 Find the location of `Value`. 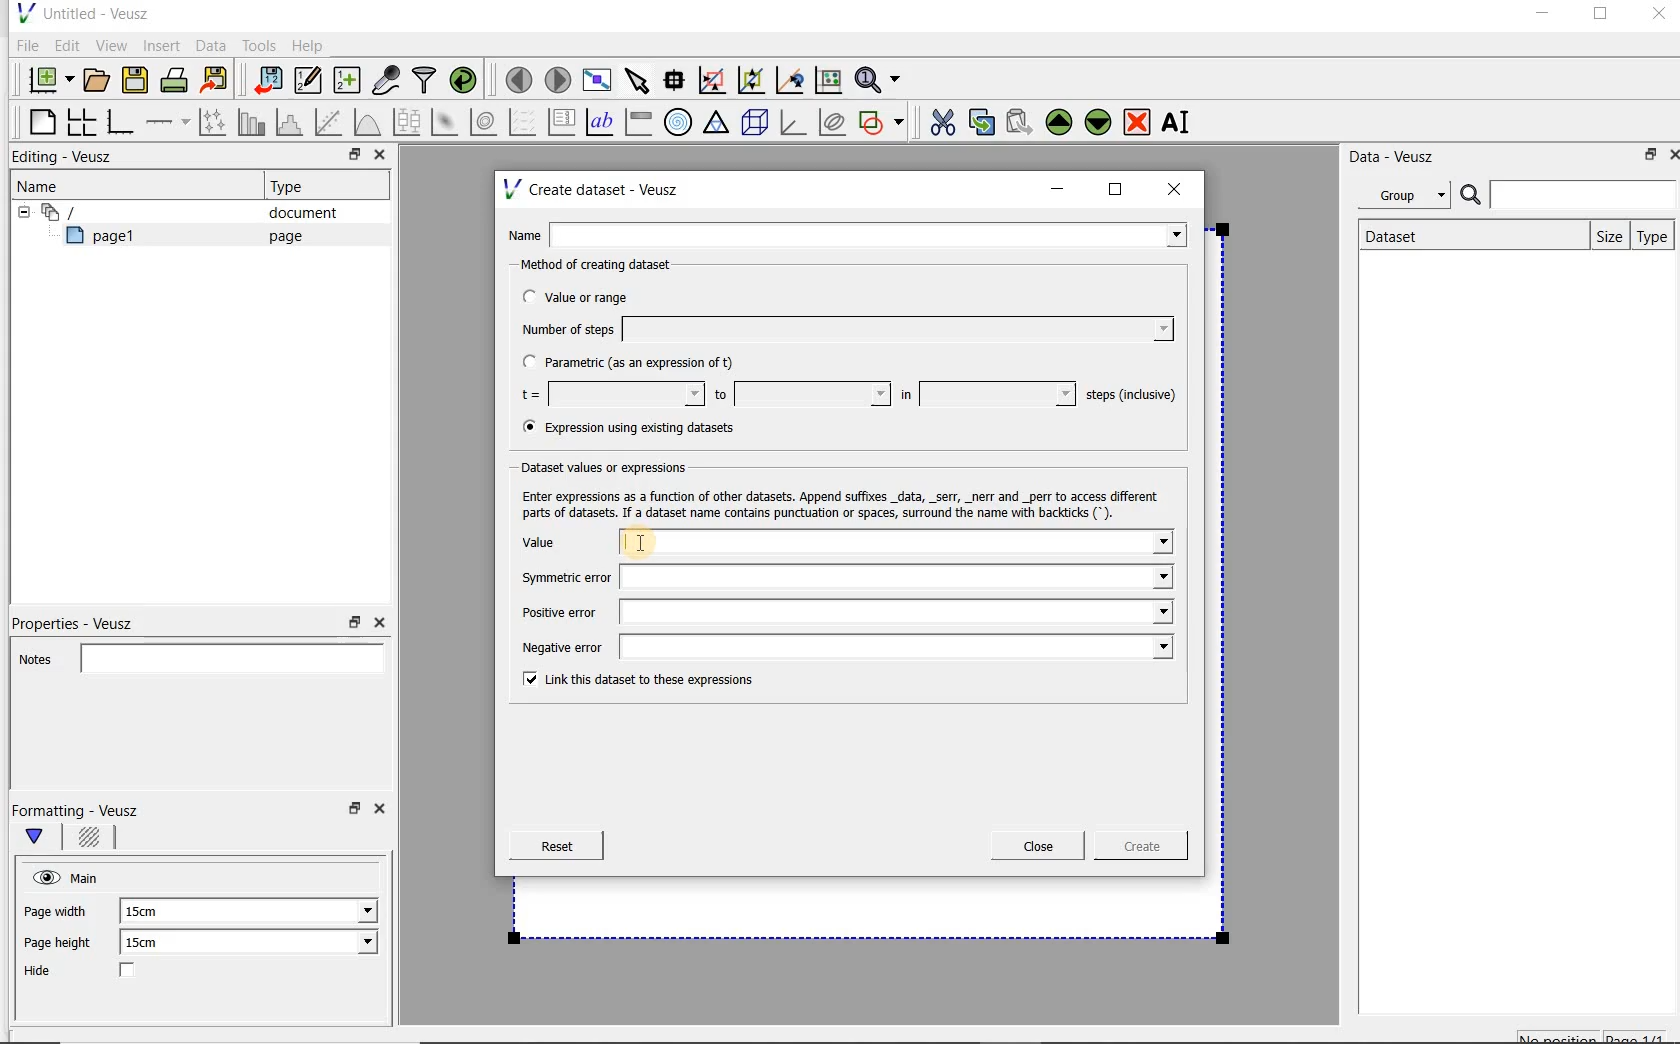

Value is located at coordinates (845, 544).